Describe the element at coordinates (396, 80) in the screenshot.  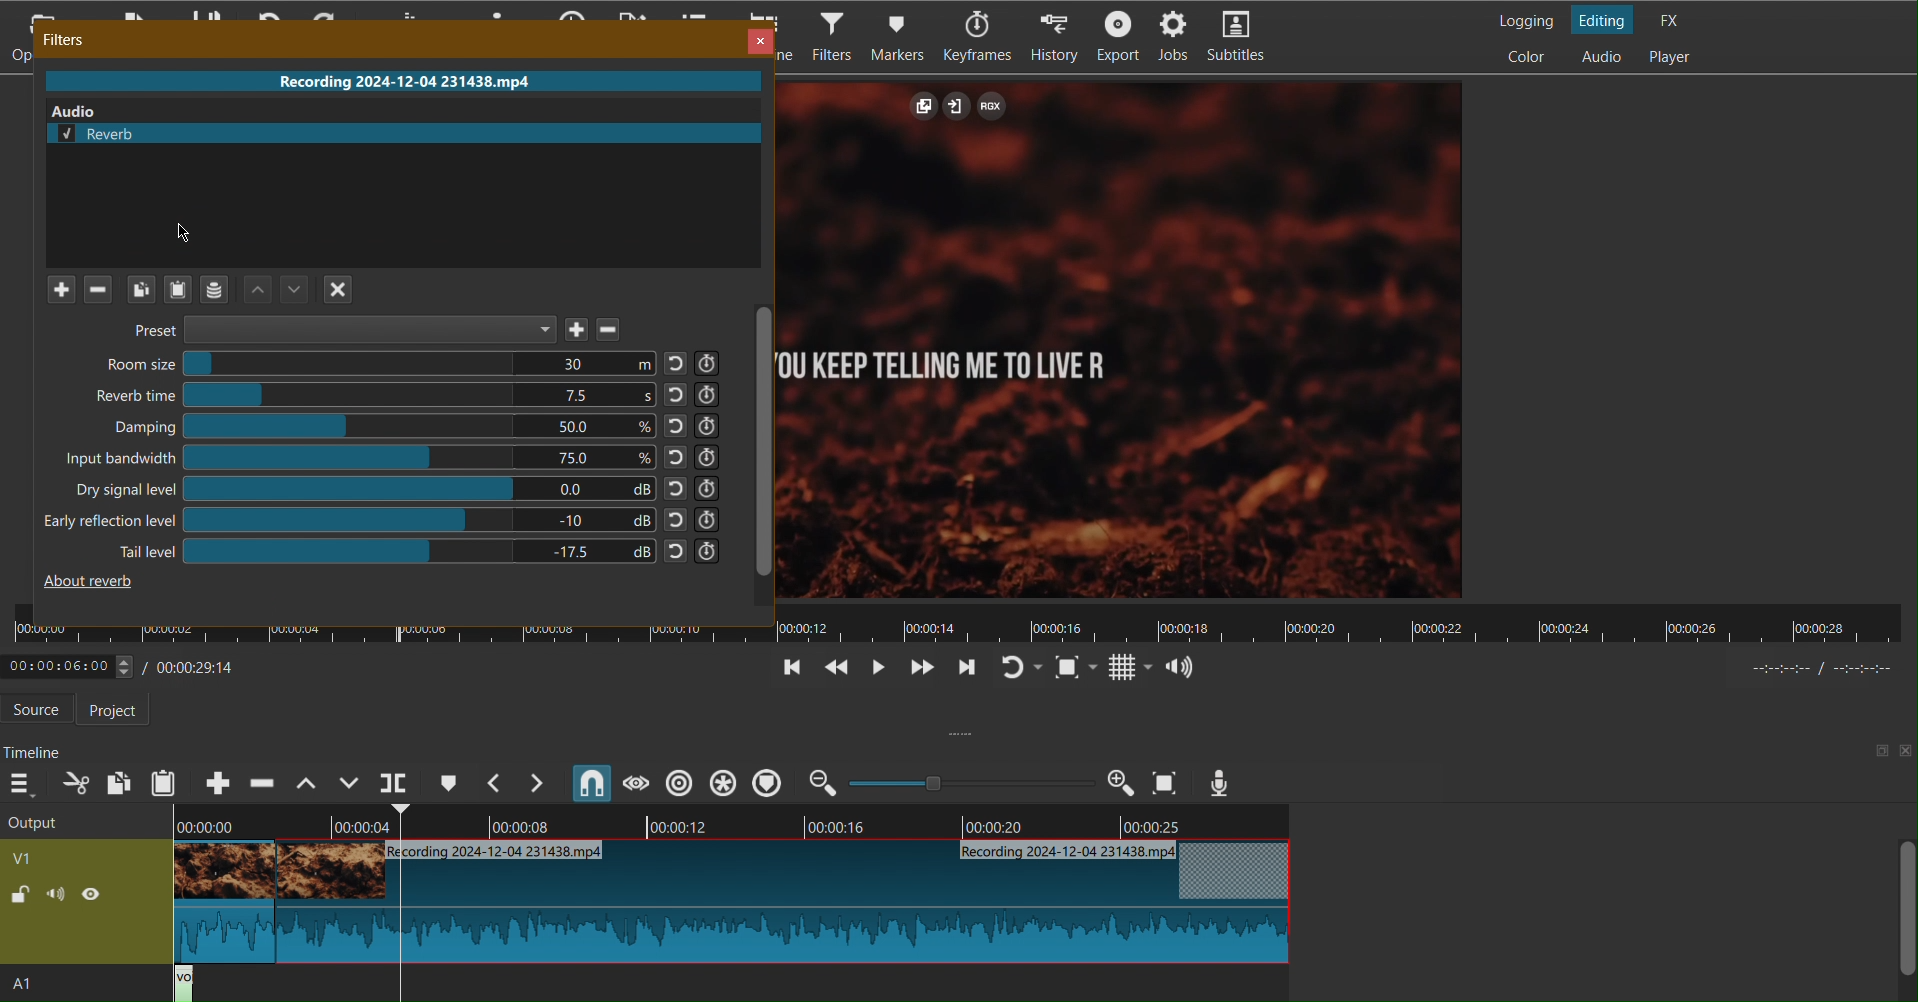
I see `Recording 2024-12-04 231438.mp4` at that location.